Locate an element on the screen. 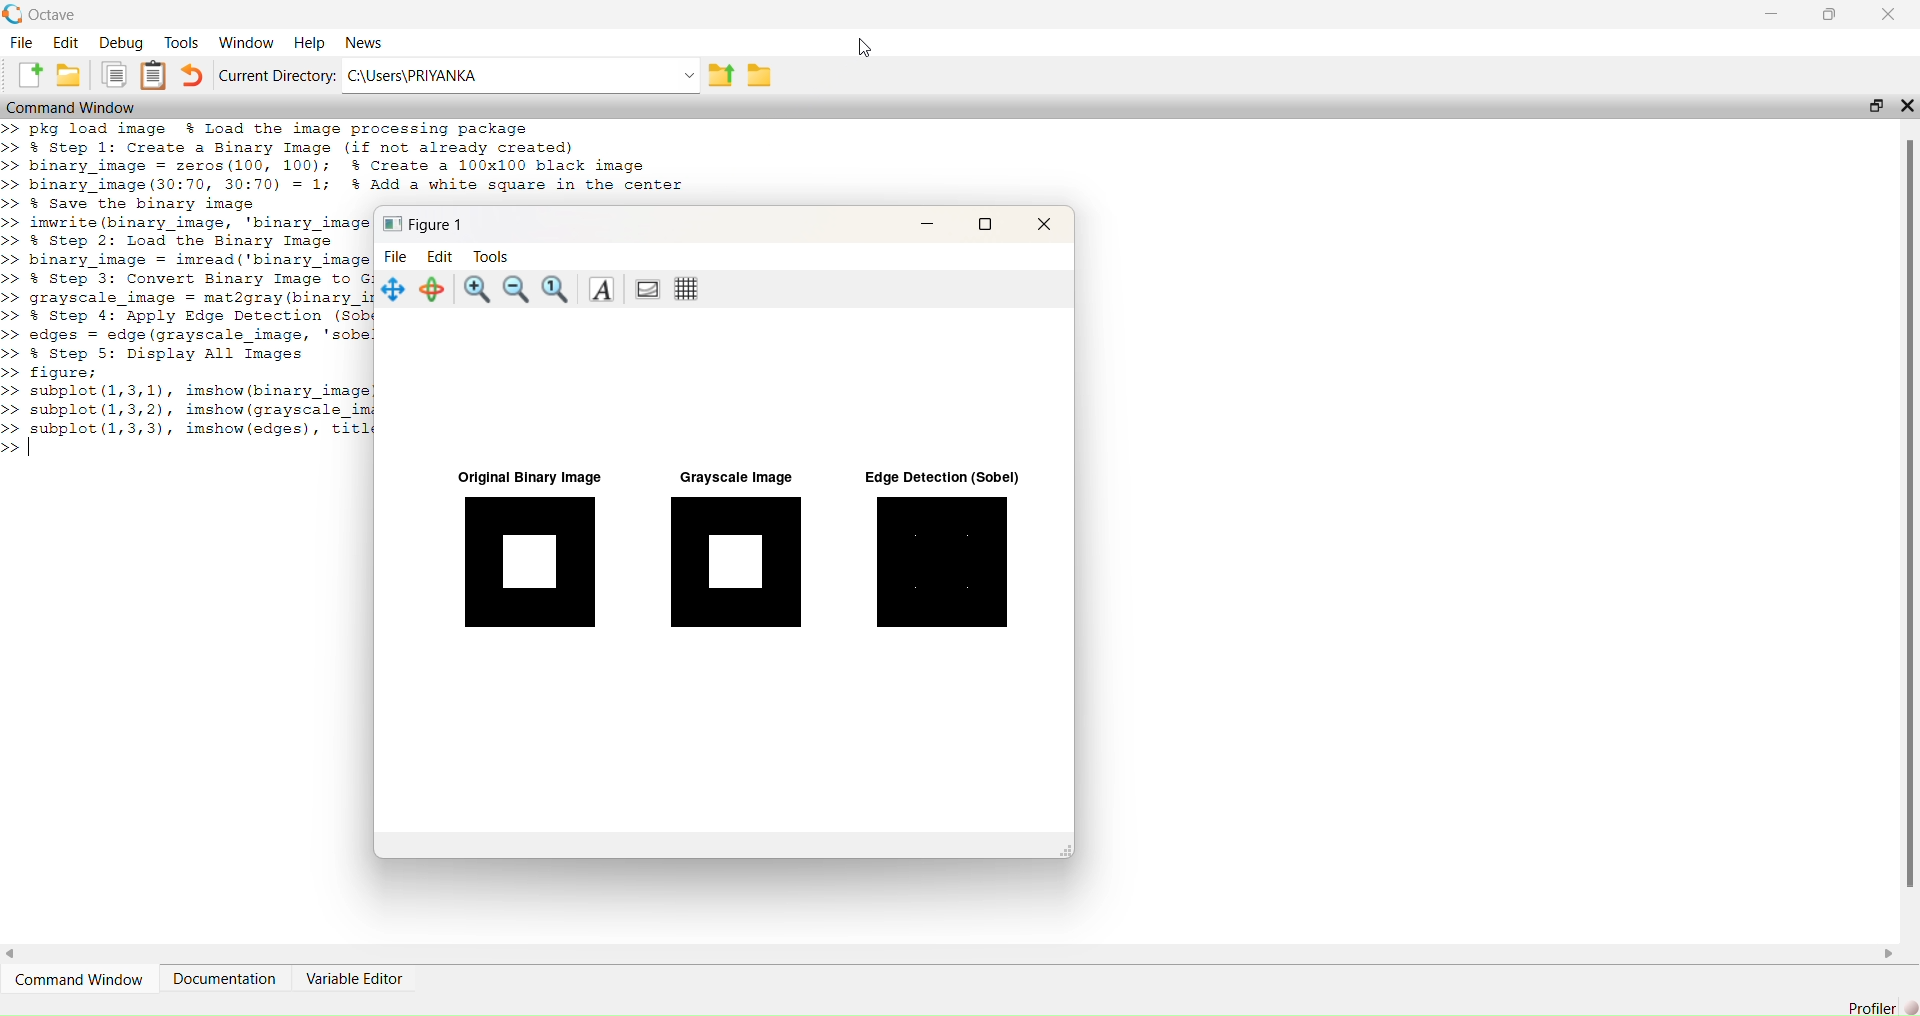 This screenshot has height=1016, width=1920. edges = edge (grayscale image, 'sobe! is located at coordinates (203, 335).